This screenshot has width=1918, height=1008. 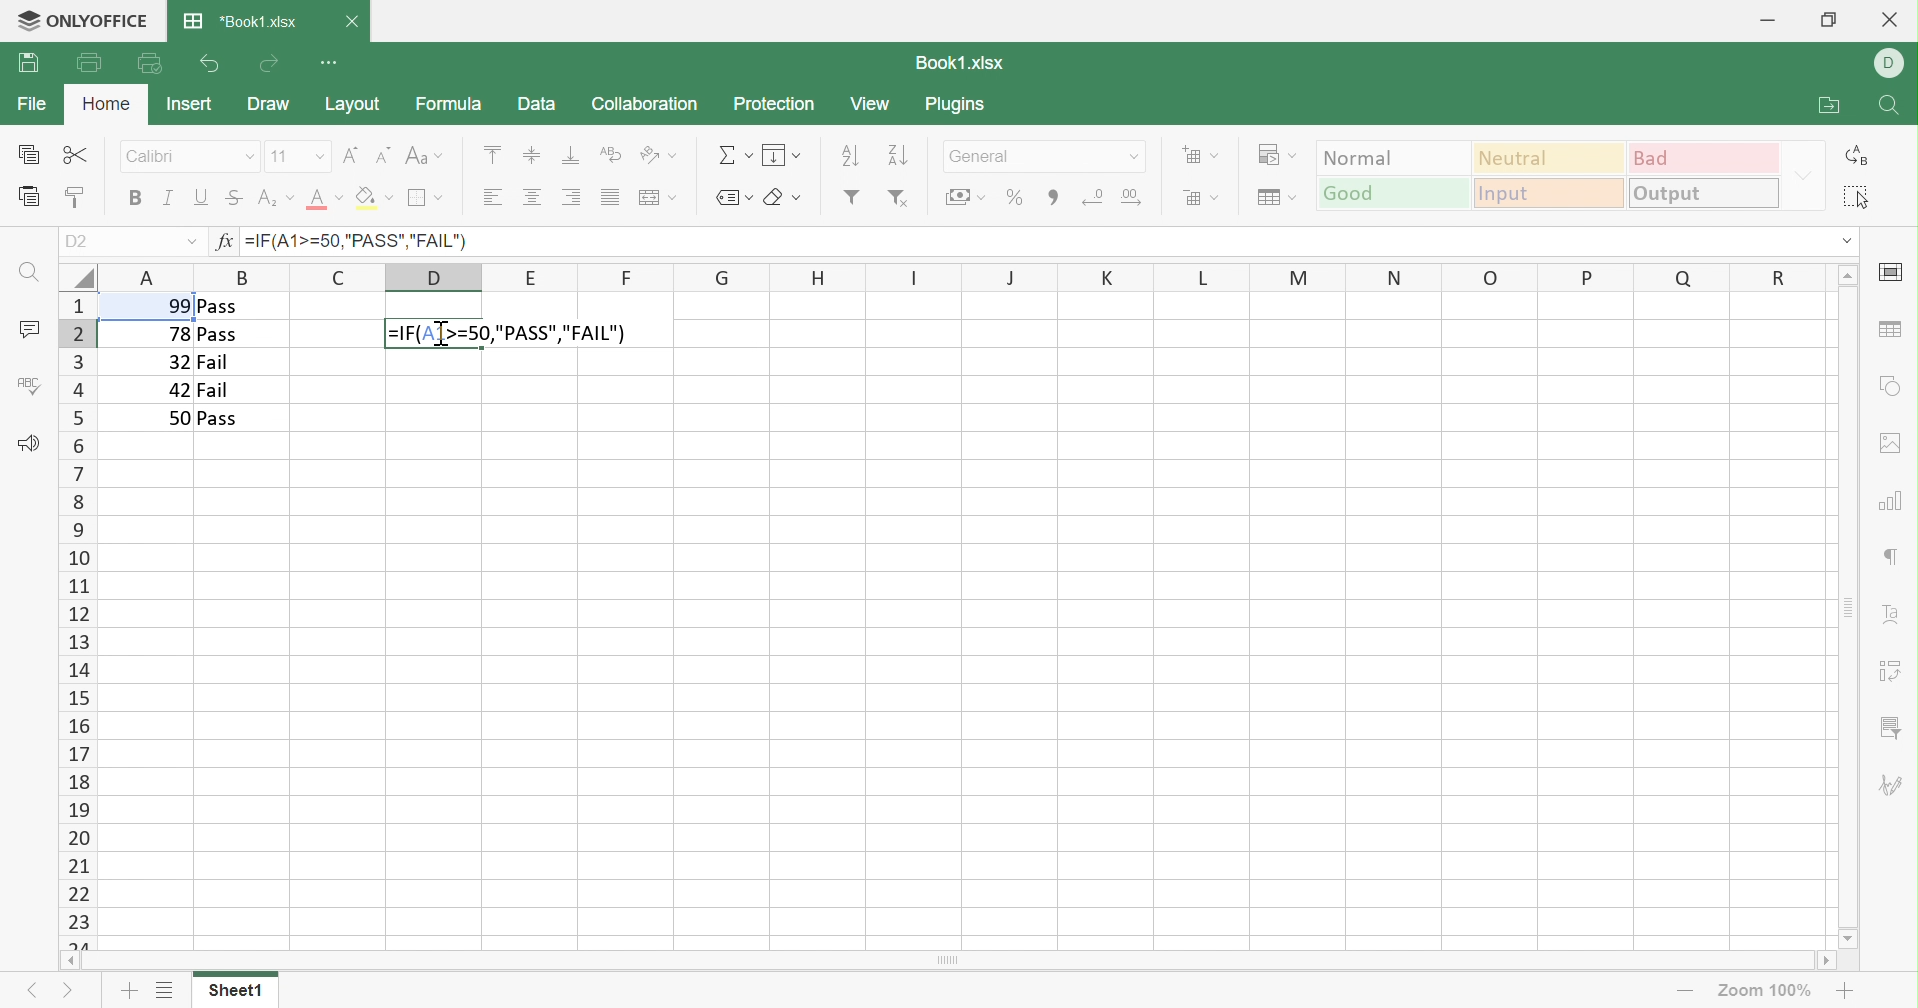 What do you see at coordinates (1826, 963) in the screenshot?
I see `Scroll right` at bounding box center [1826, 963].